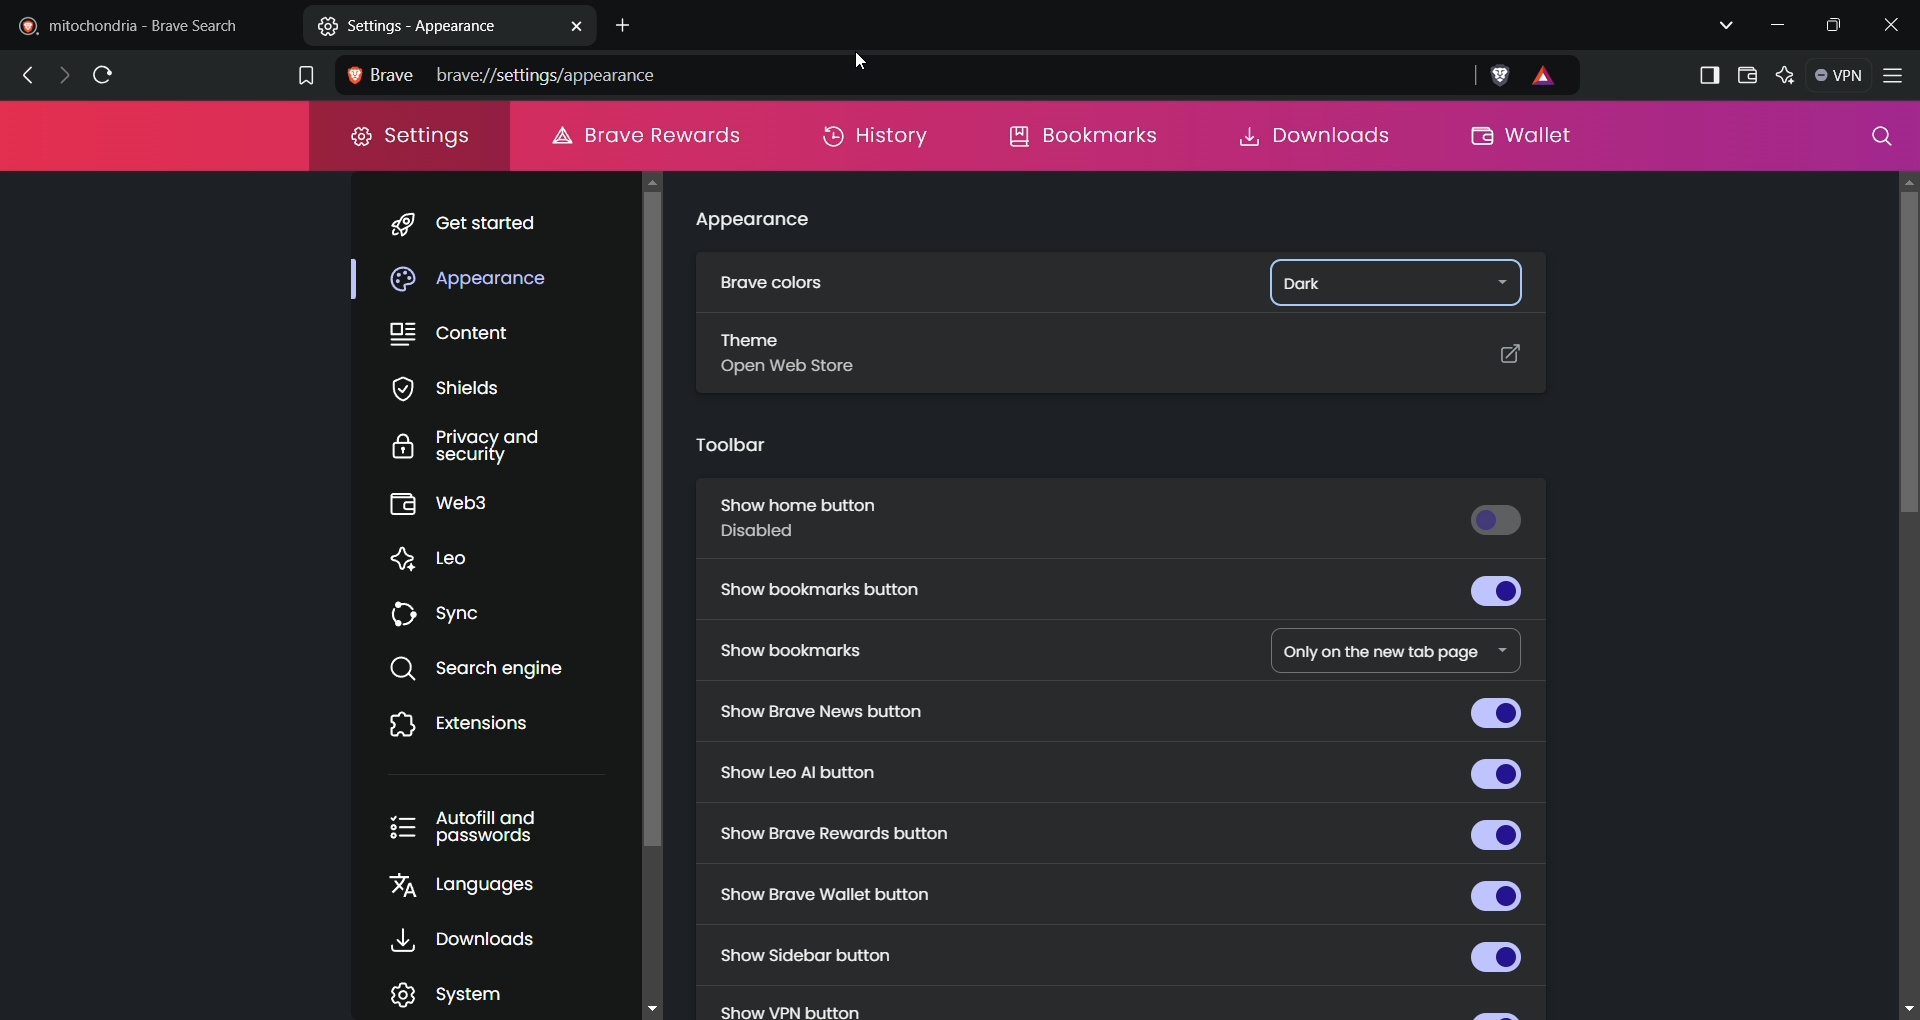 Image resolution: width=1920 pixels, height=1020 pixels. Describe the element at coordinates (461, 505) in the screenshot. I see `web3` at that location.